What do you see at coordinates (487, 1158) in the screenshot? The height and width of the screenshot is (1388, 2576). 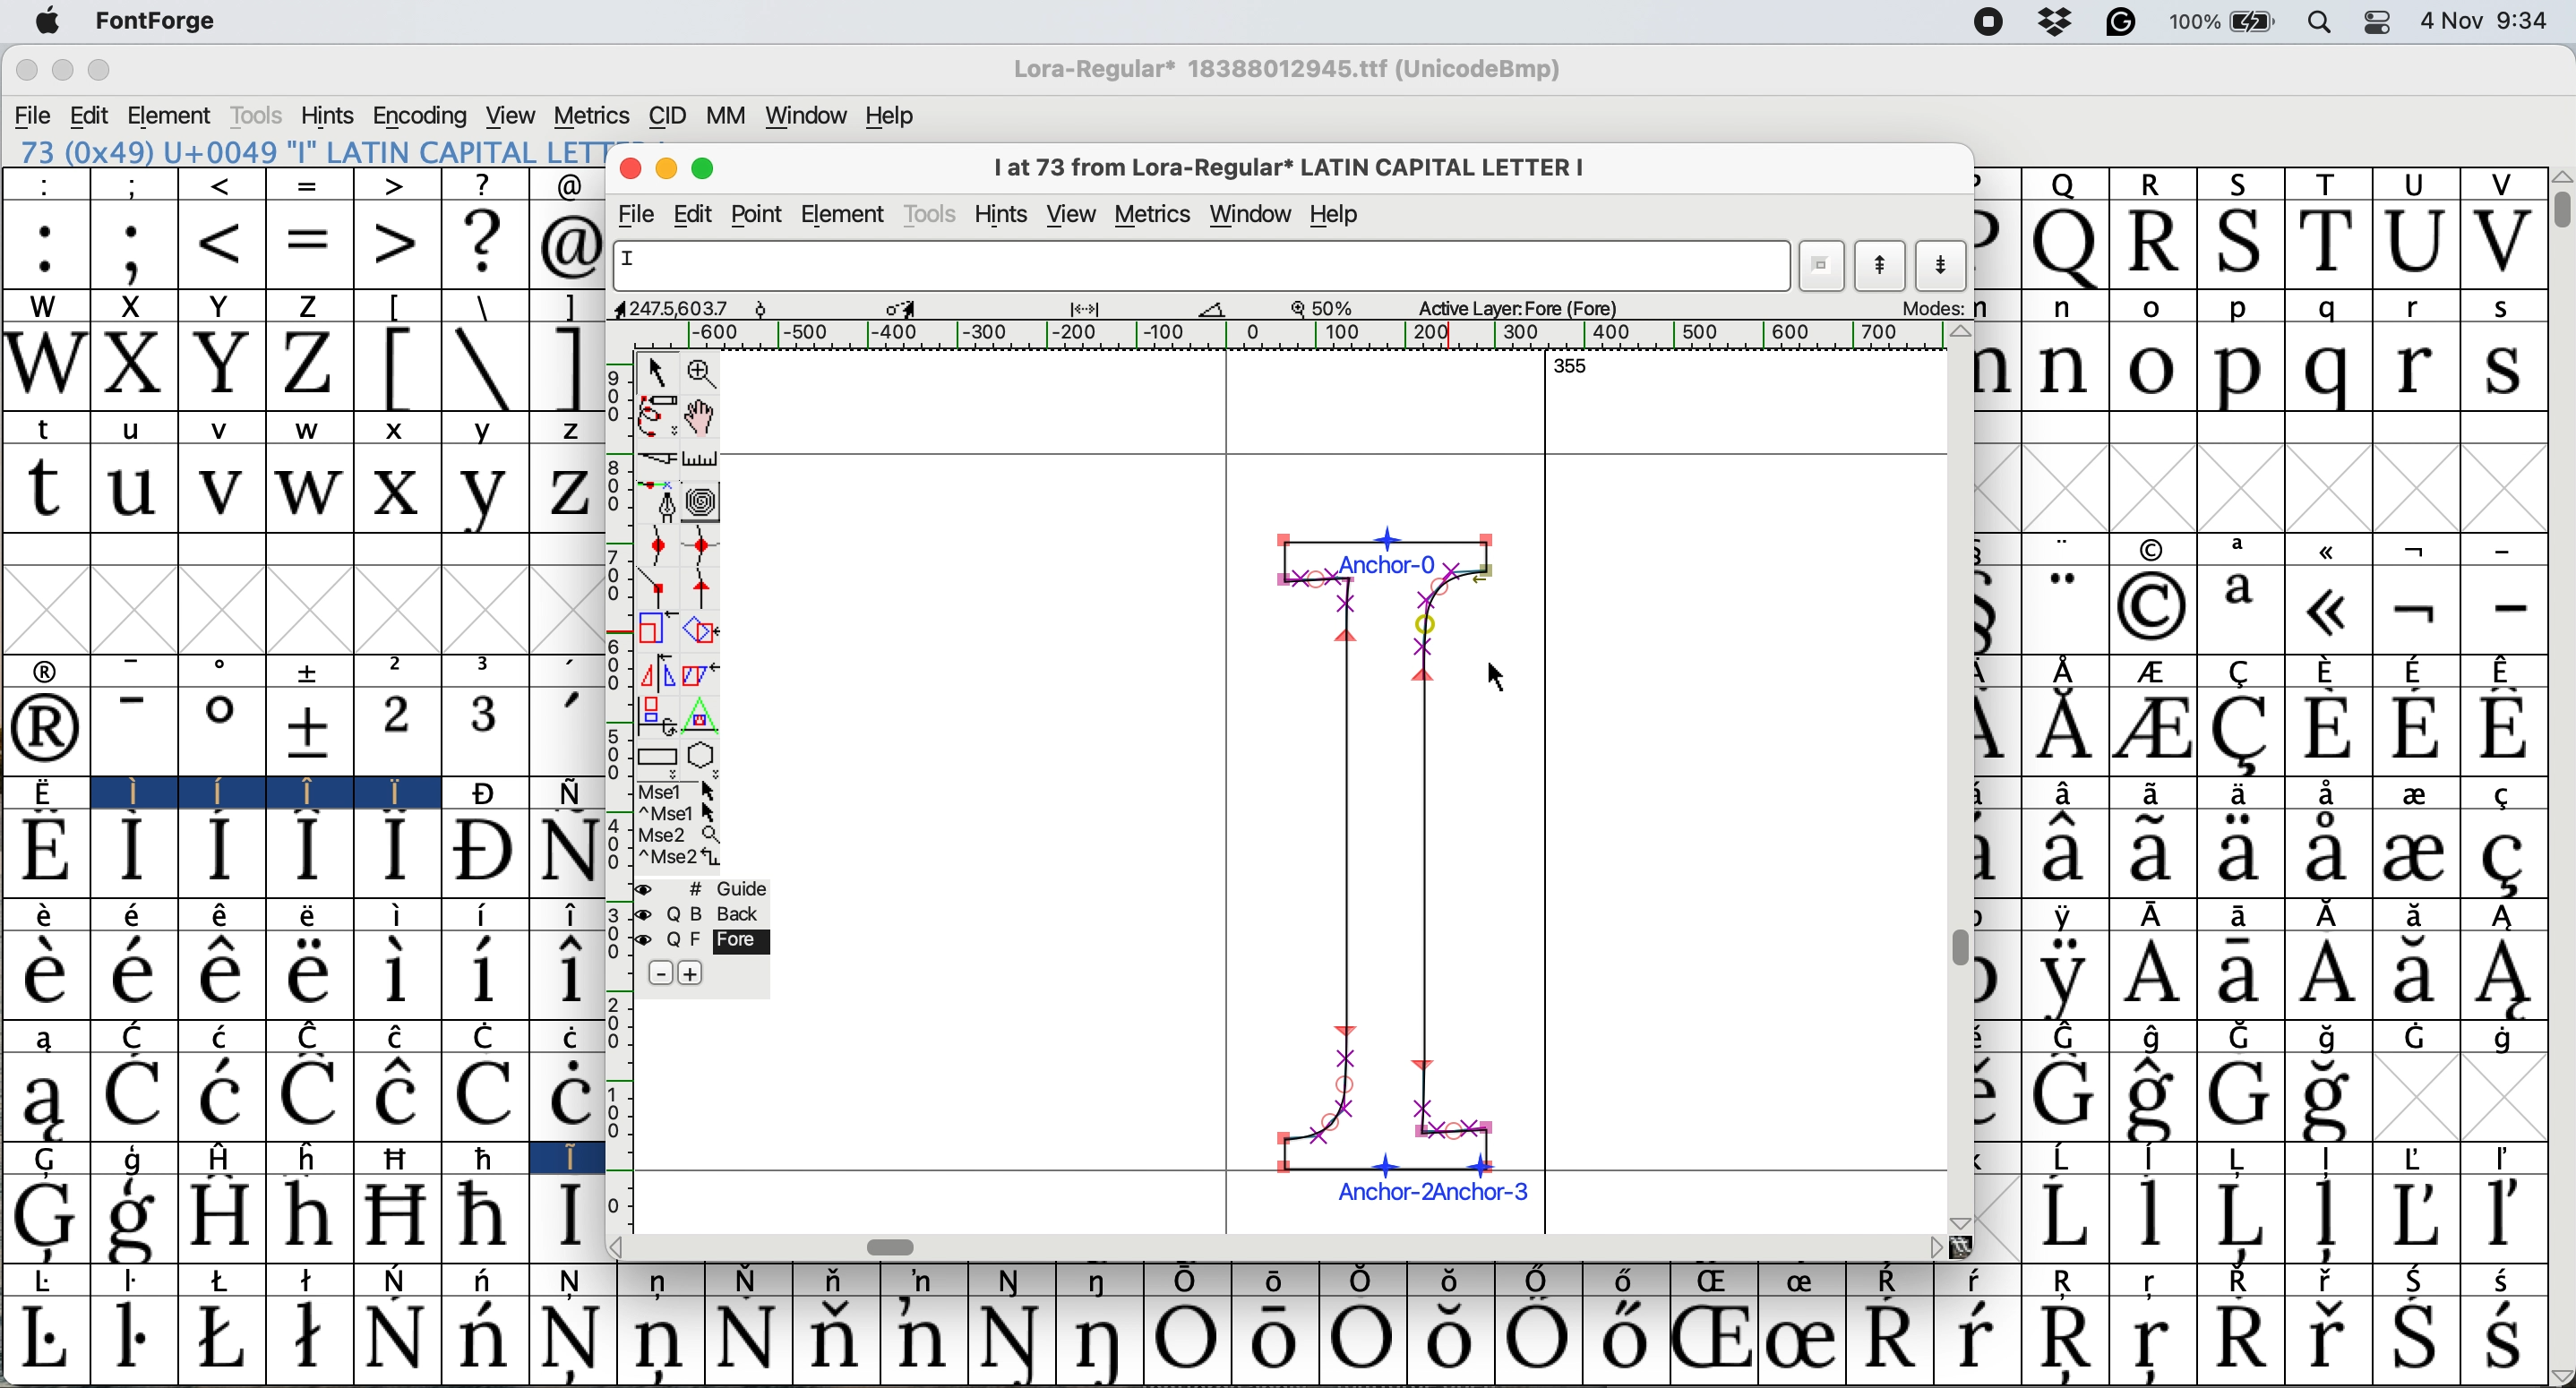 I see `Symbol` at bounding box center [487, 1158].